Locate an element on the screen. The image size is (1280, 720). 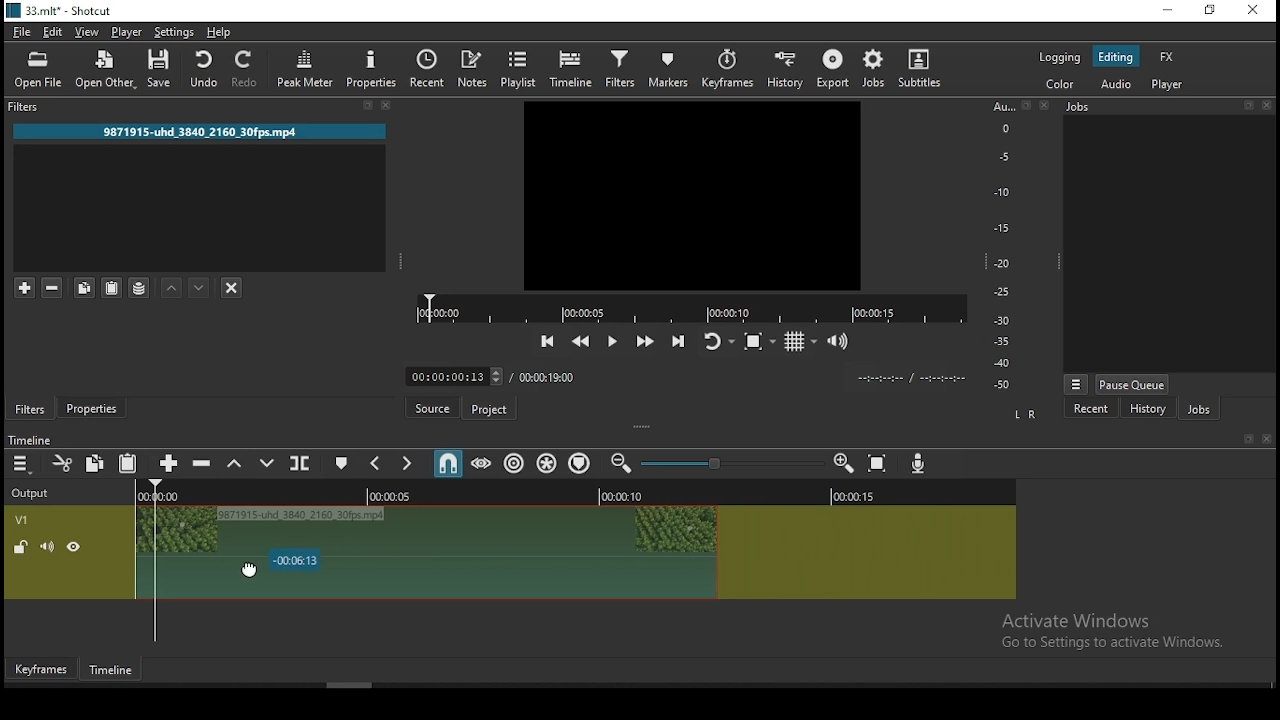
record audio is located at coordinates (922, 468).